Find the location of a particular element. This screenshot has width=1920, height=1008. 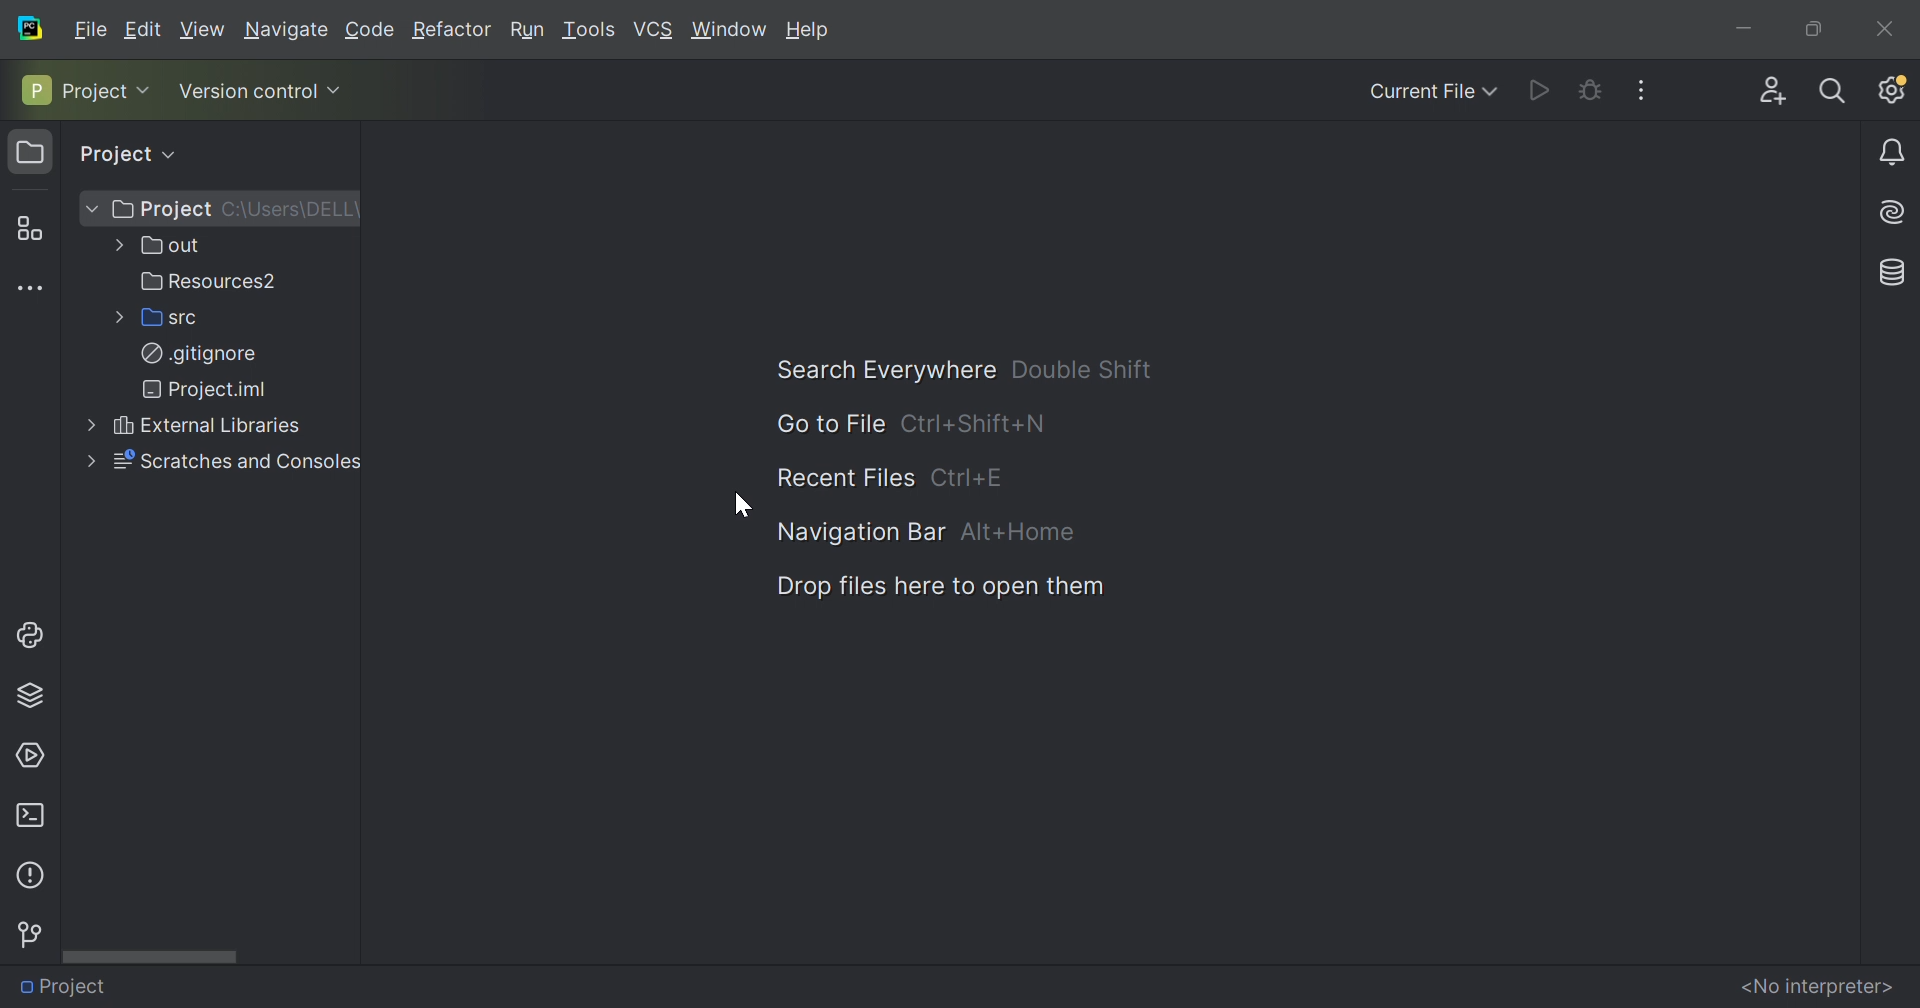

Minimize is located at coordinates (1740, 27).